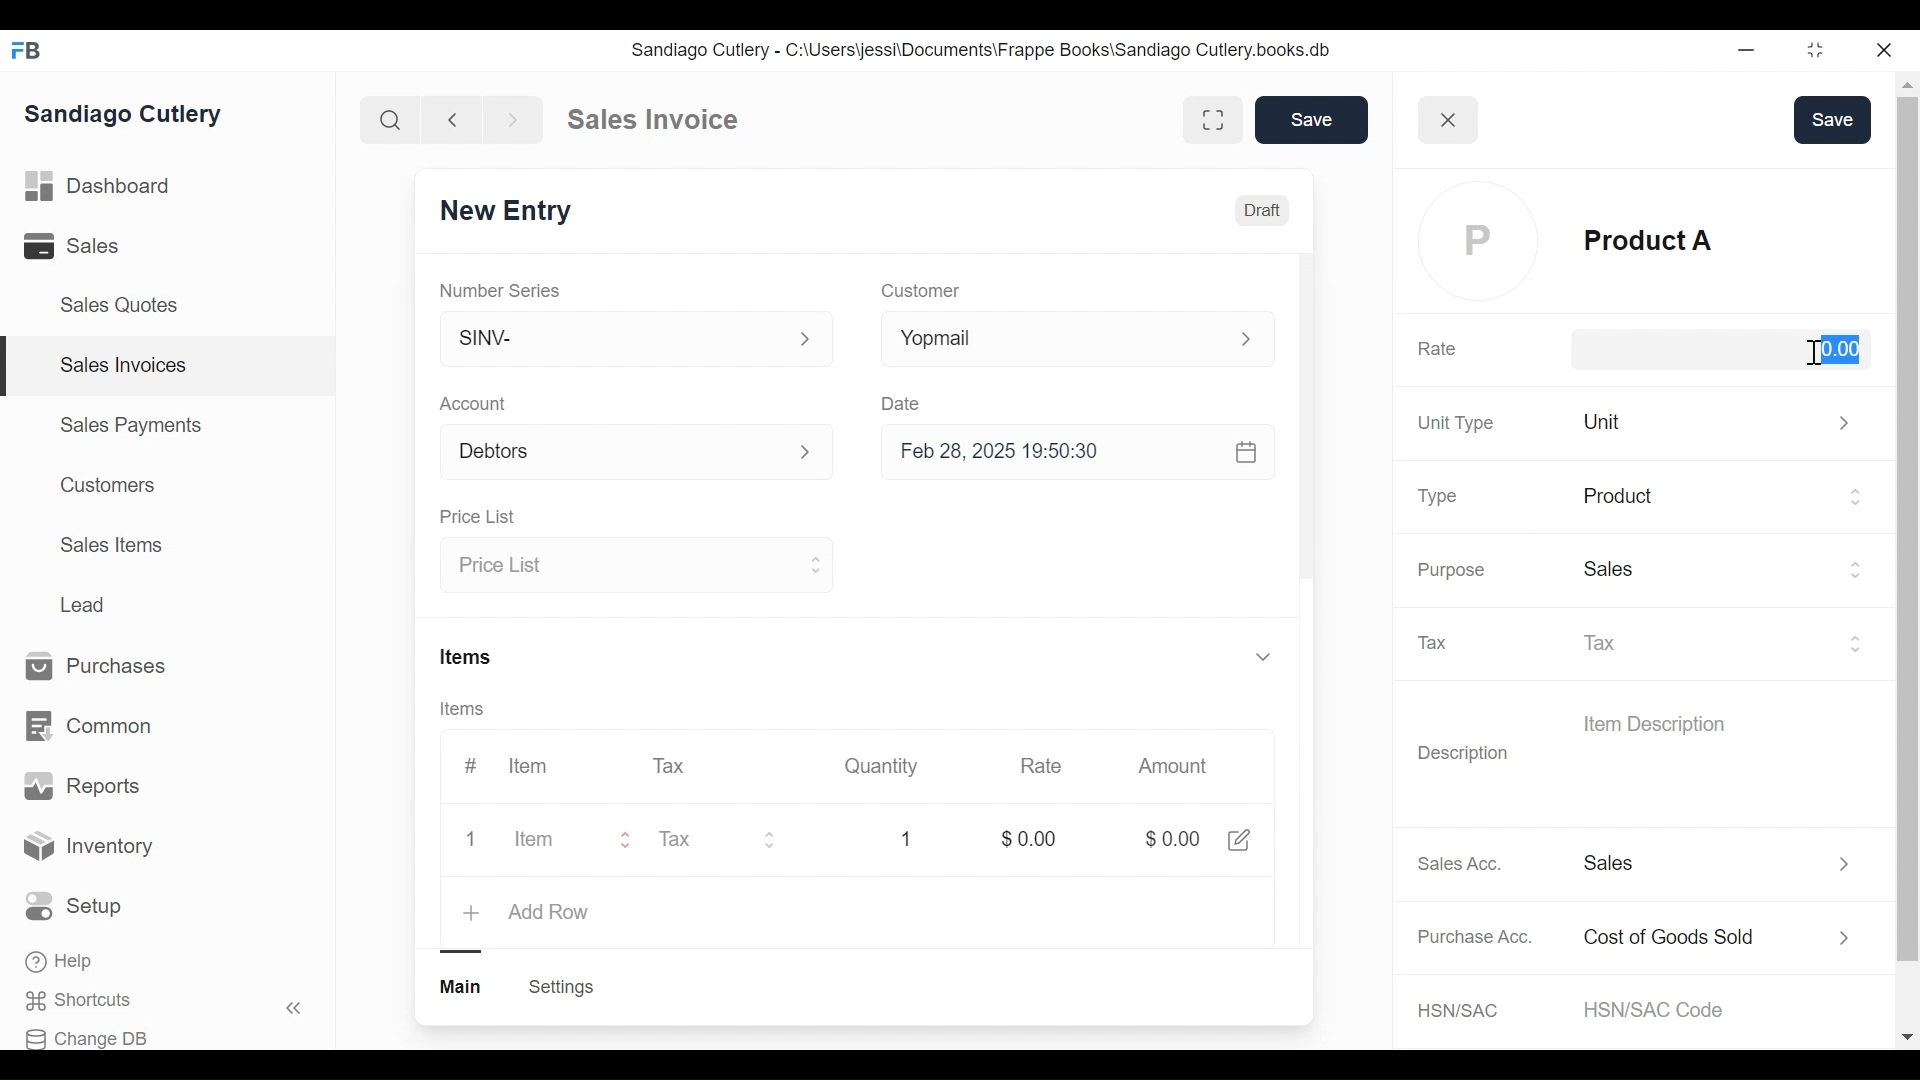 Image resolution: width=1920 pixels, height=1080 pixels. I want to click on fullscreen, so click(1212, 119).